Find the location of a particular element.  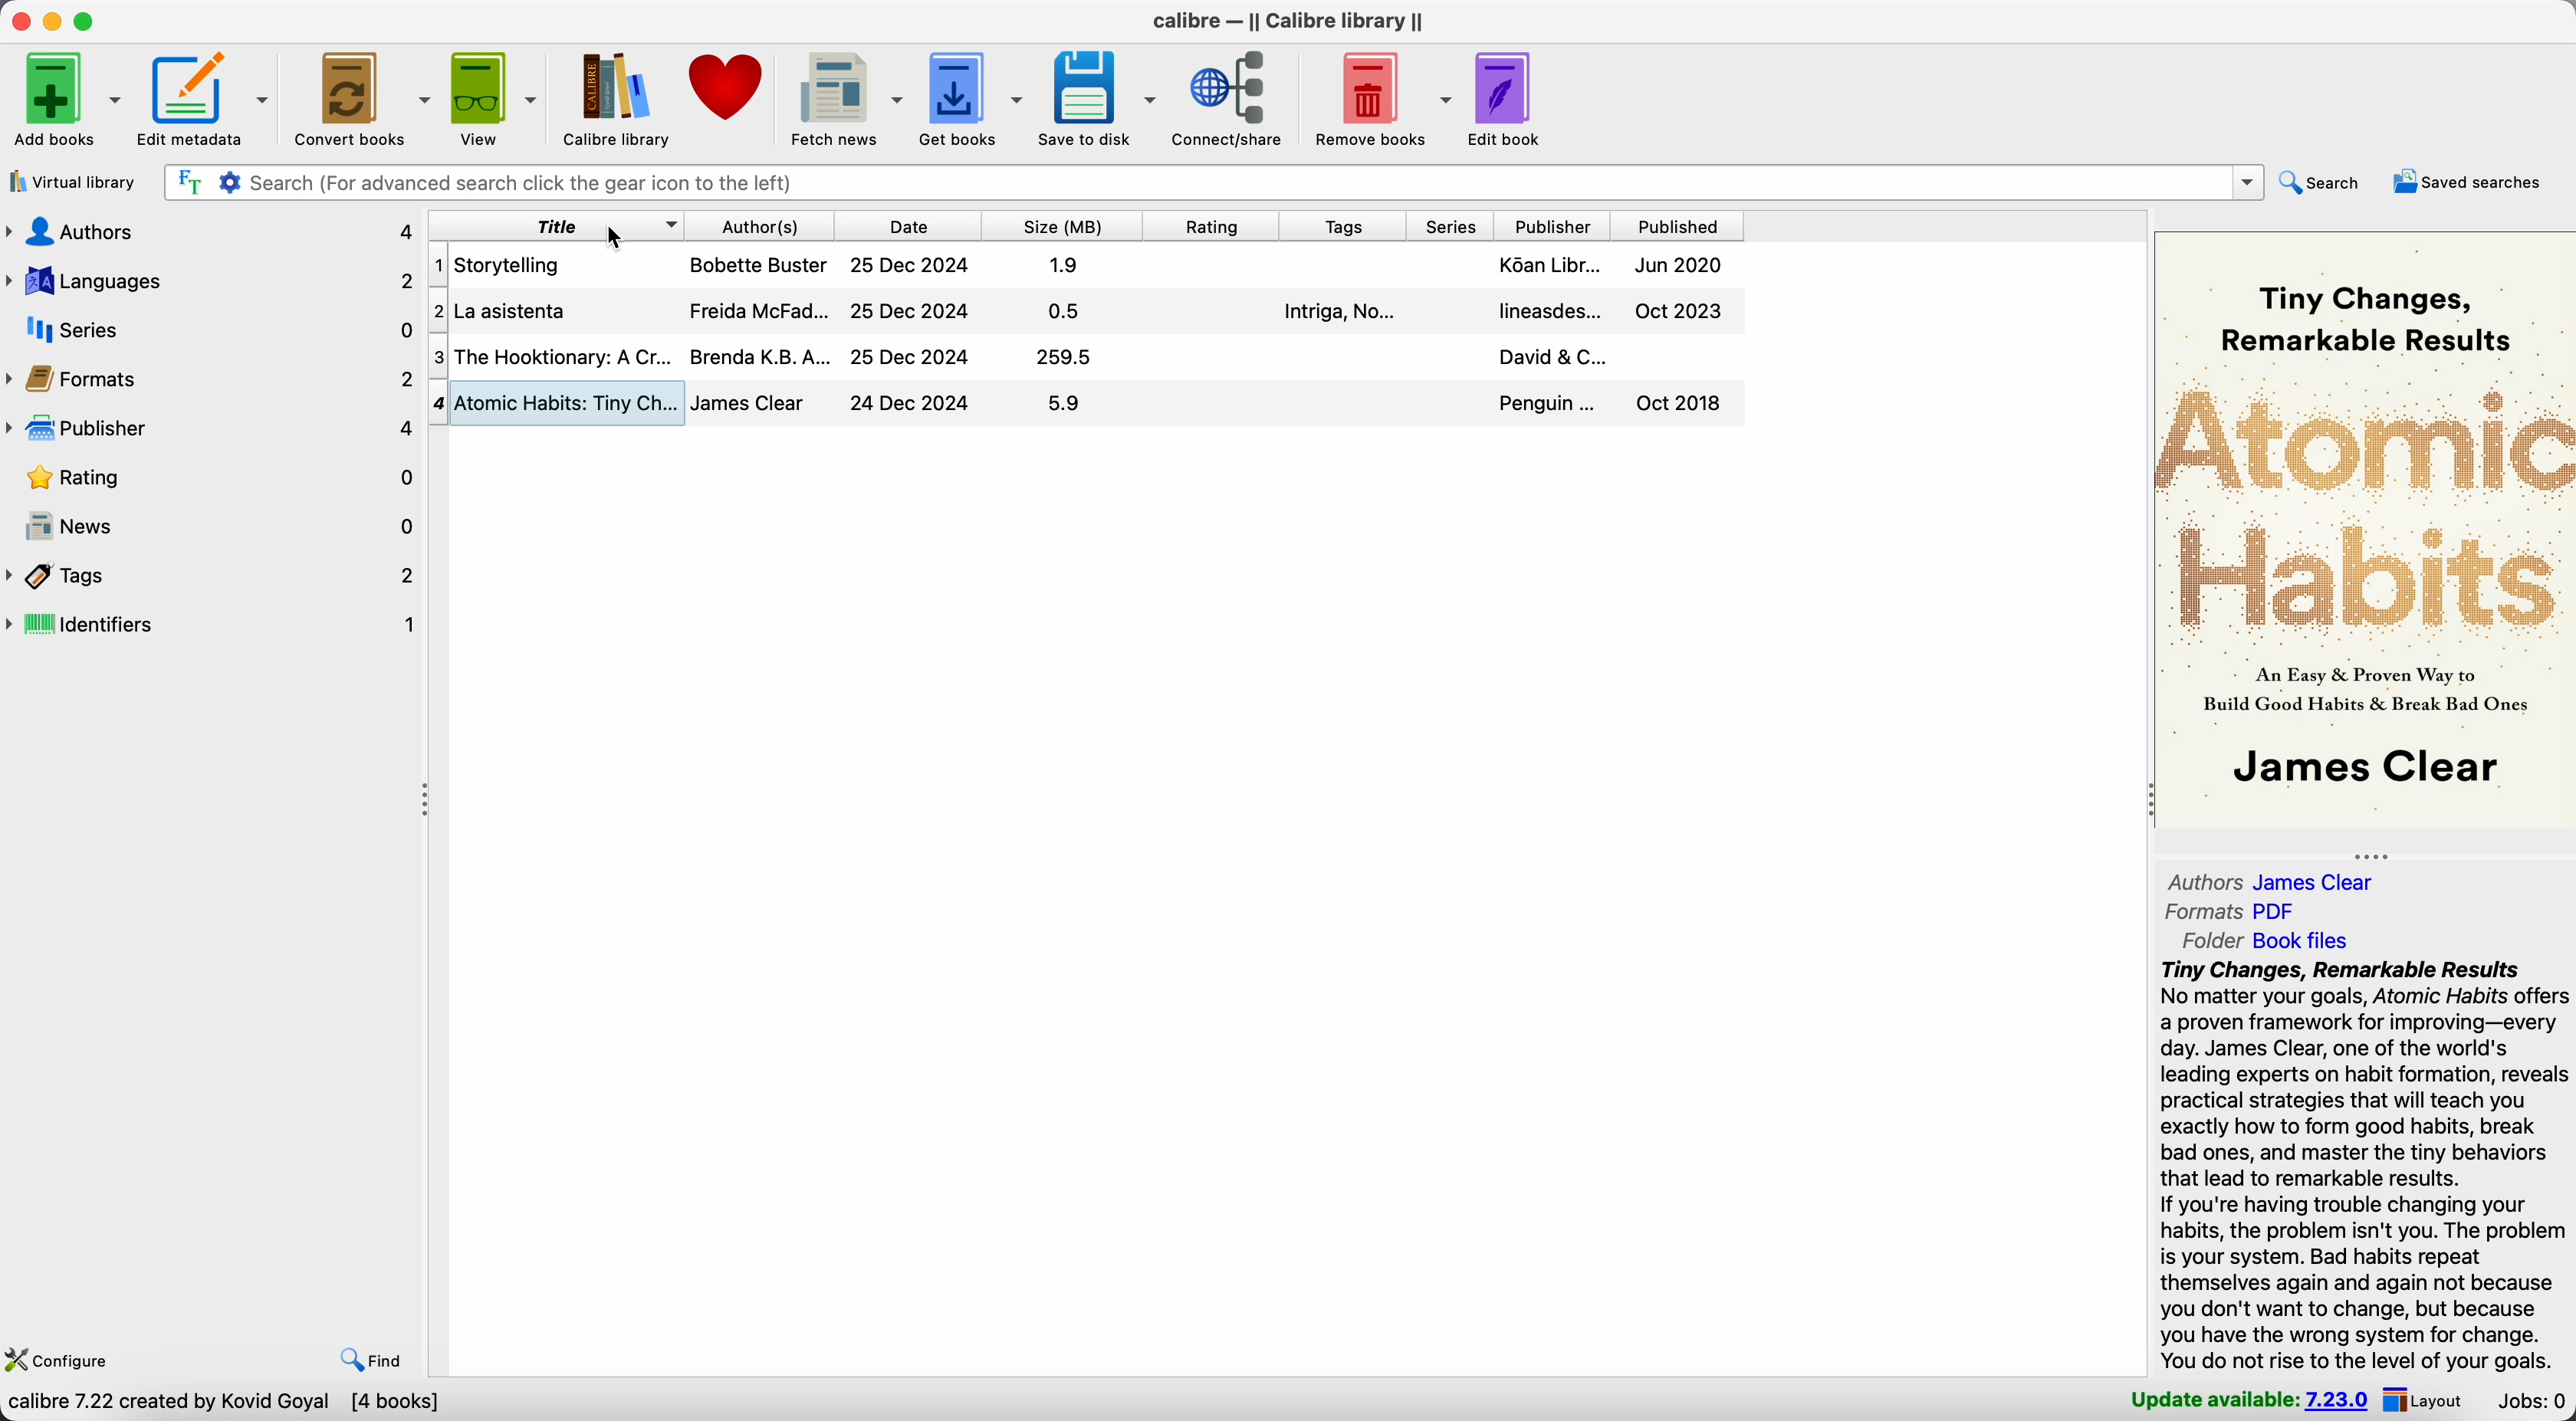

tiny changes, remarkable results - synopsis is located at coordinates (2360, 1164).